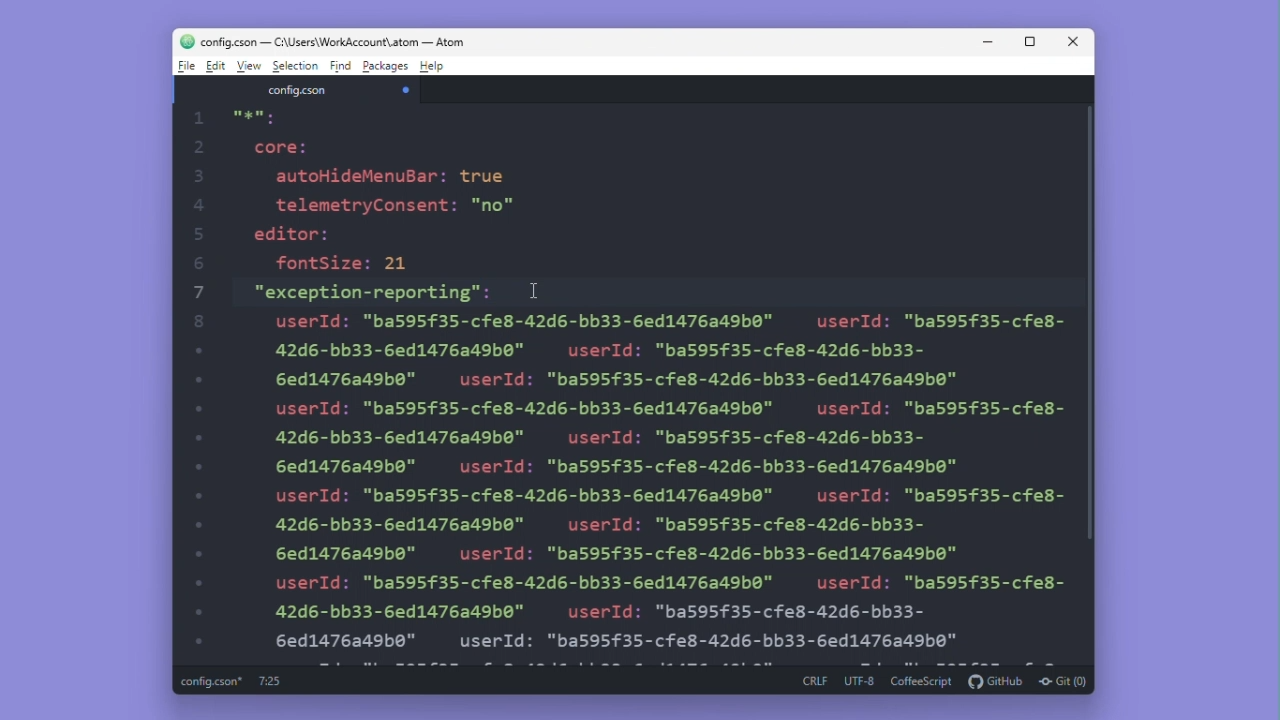 The image size is (1280, 720). Describe the element at coordinates (990, 41) in the screenshot. I see `Minimise` at that location.